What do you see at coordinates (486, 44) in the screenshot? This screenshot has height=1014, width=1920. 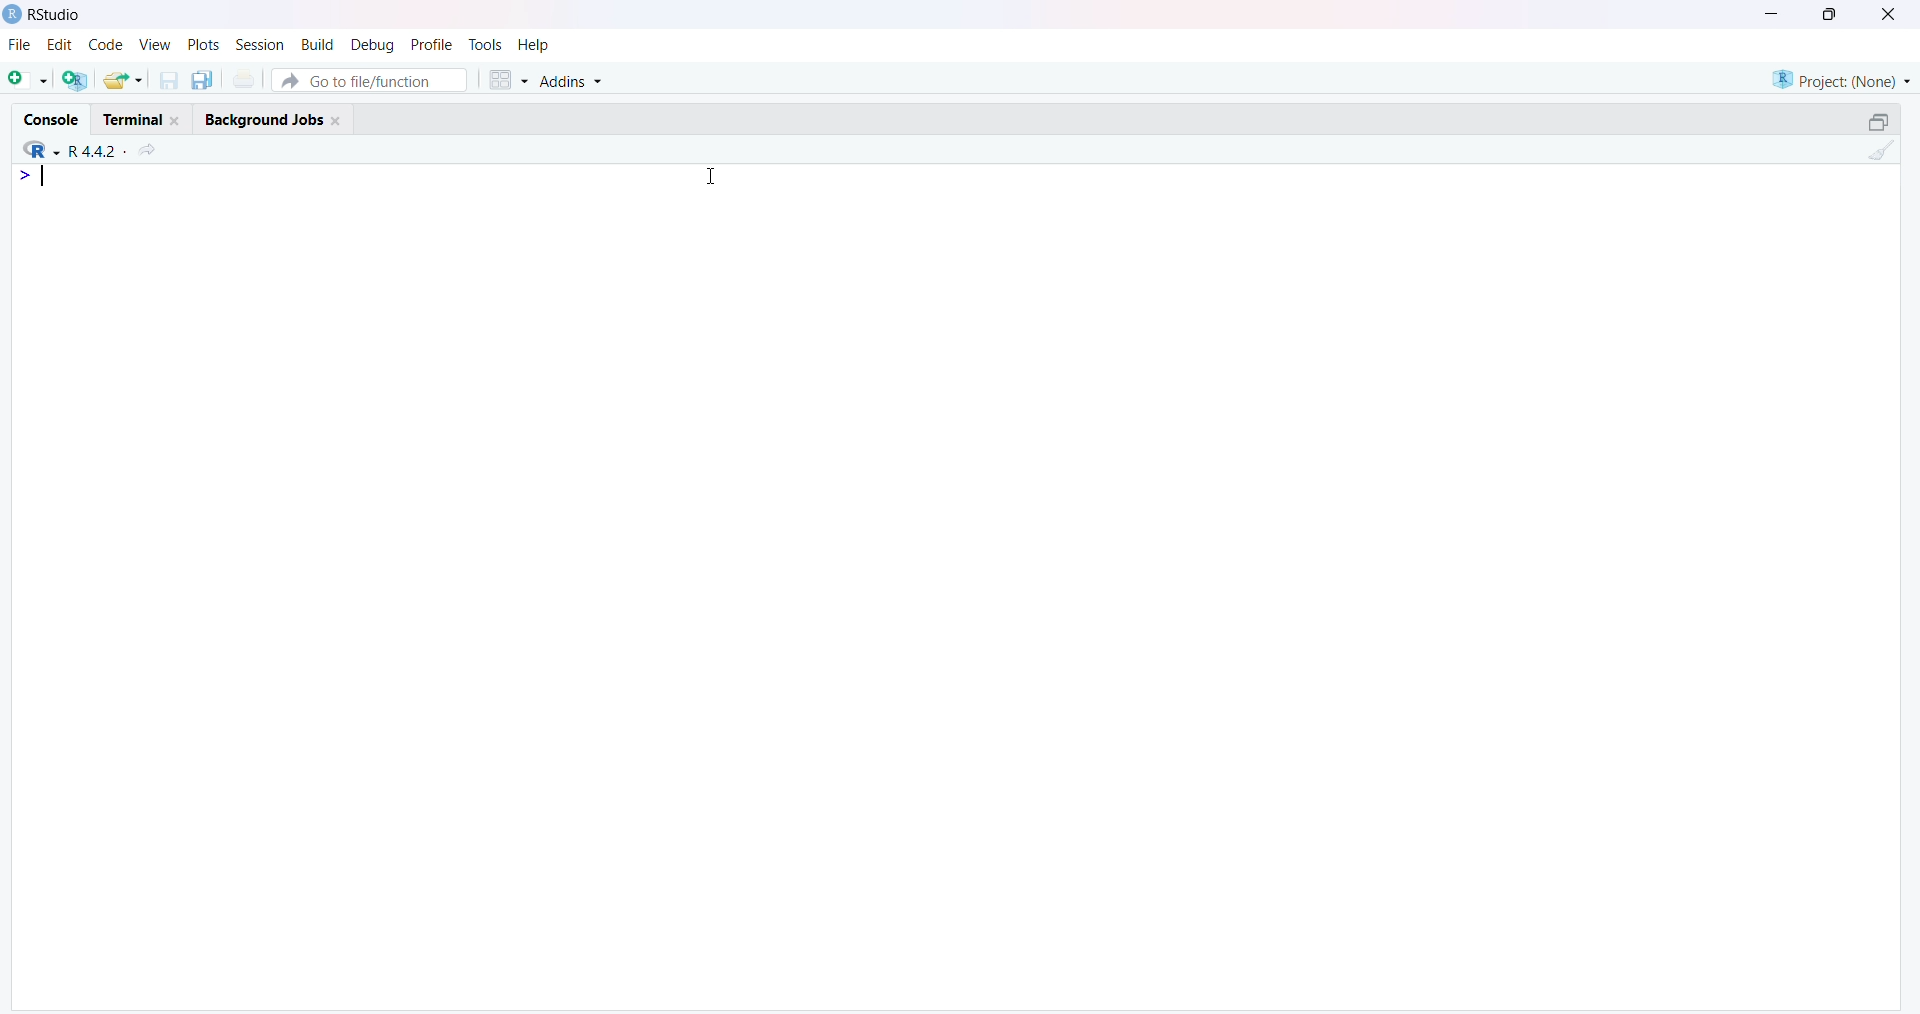 I see `Tools` at bounding box center [486, 44].